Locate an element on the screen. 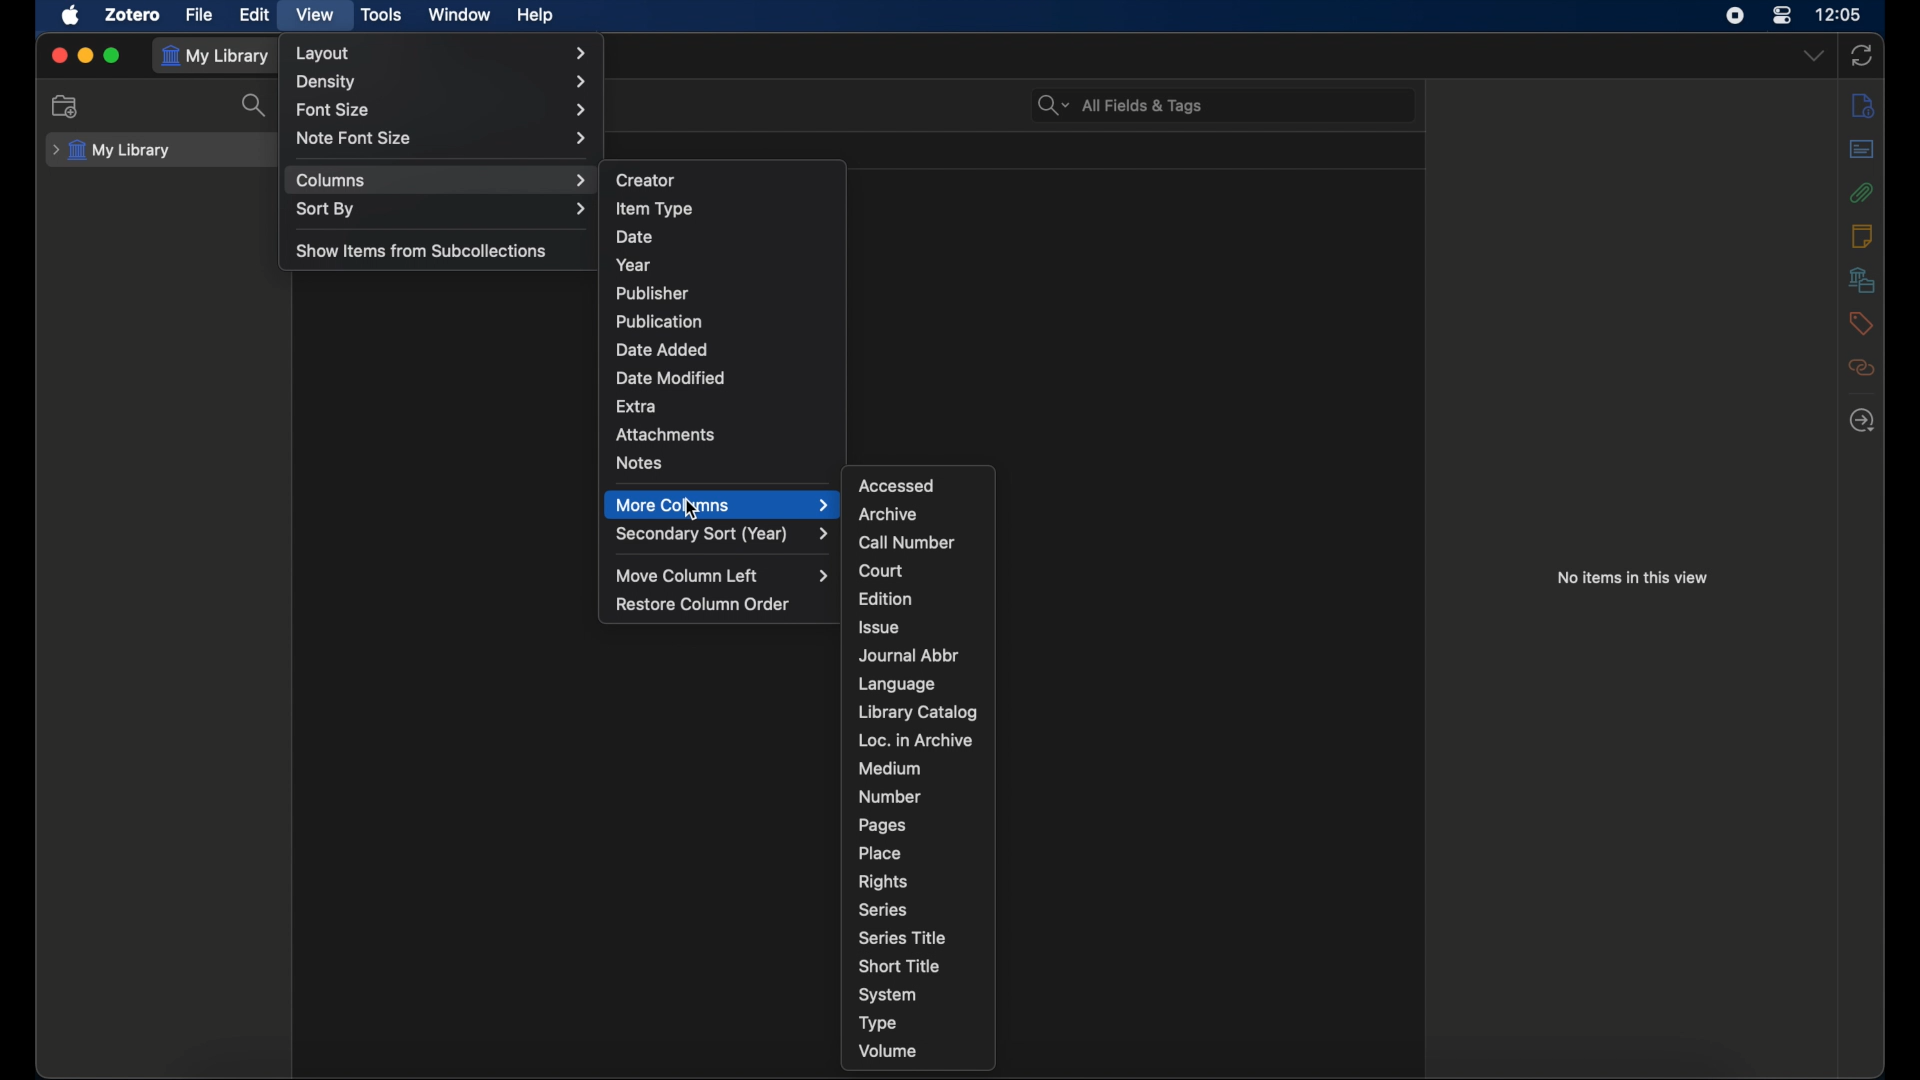 The image size is (1920, 1080). type is located at coordinates (878, 1023).